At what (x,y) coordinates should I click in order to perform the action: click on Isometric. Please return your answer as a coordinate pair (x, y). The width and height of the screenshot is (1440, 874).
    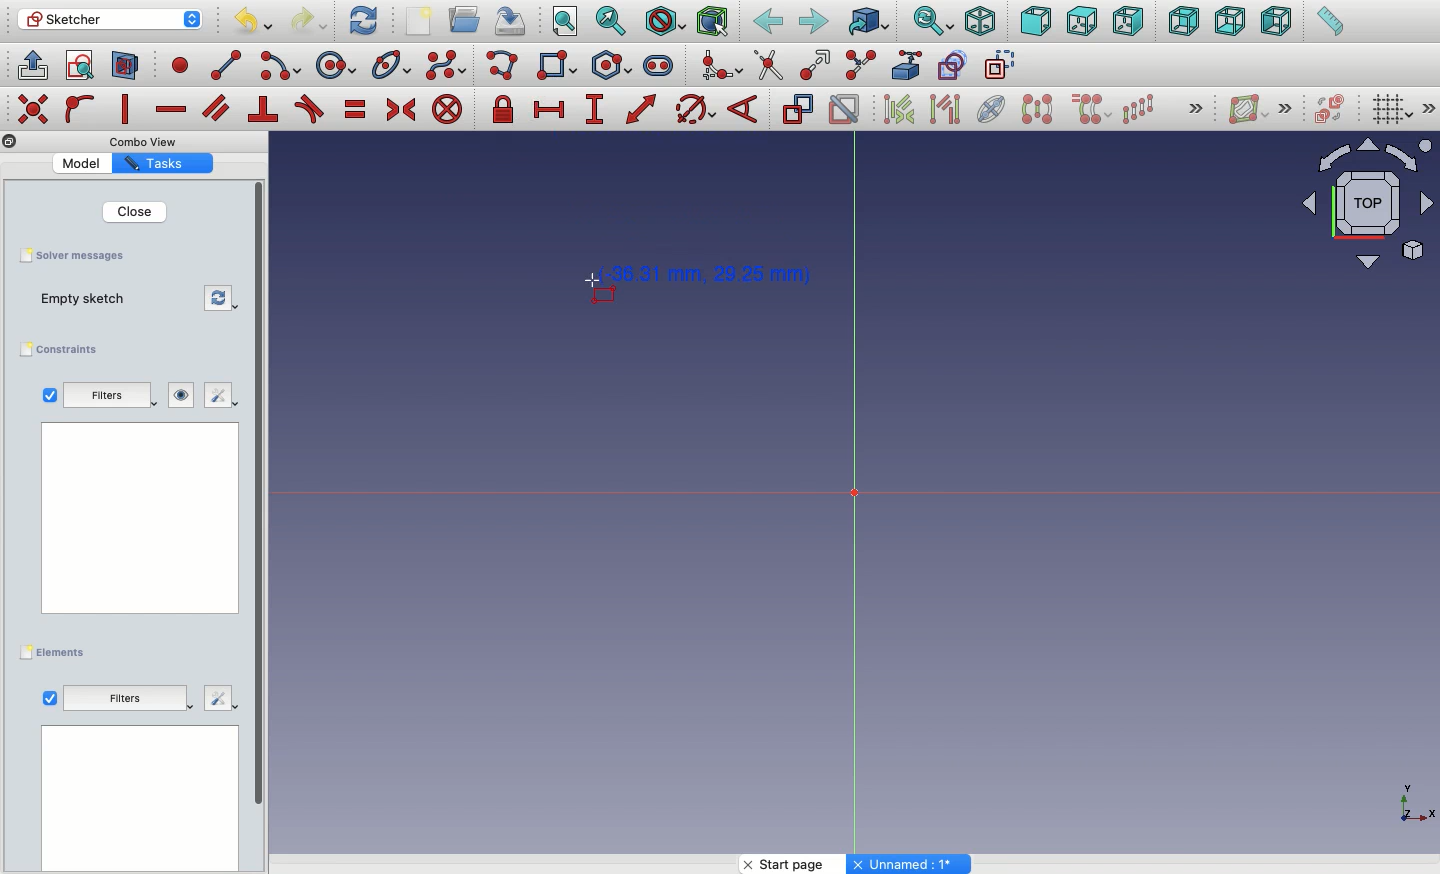
    Looking at the image, I should click on (979, 23).